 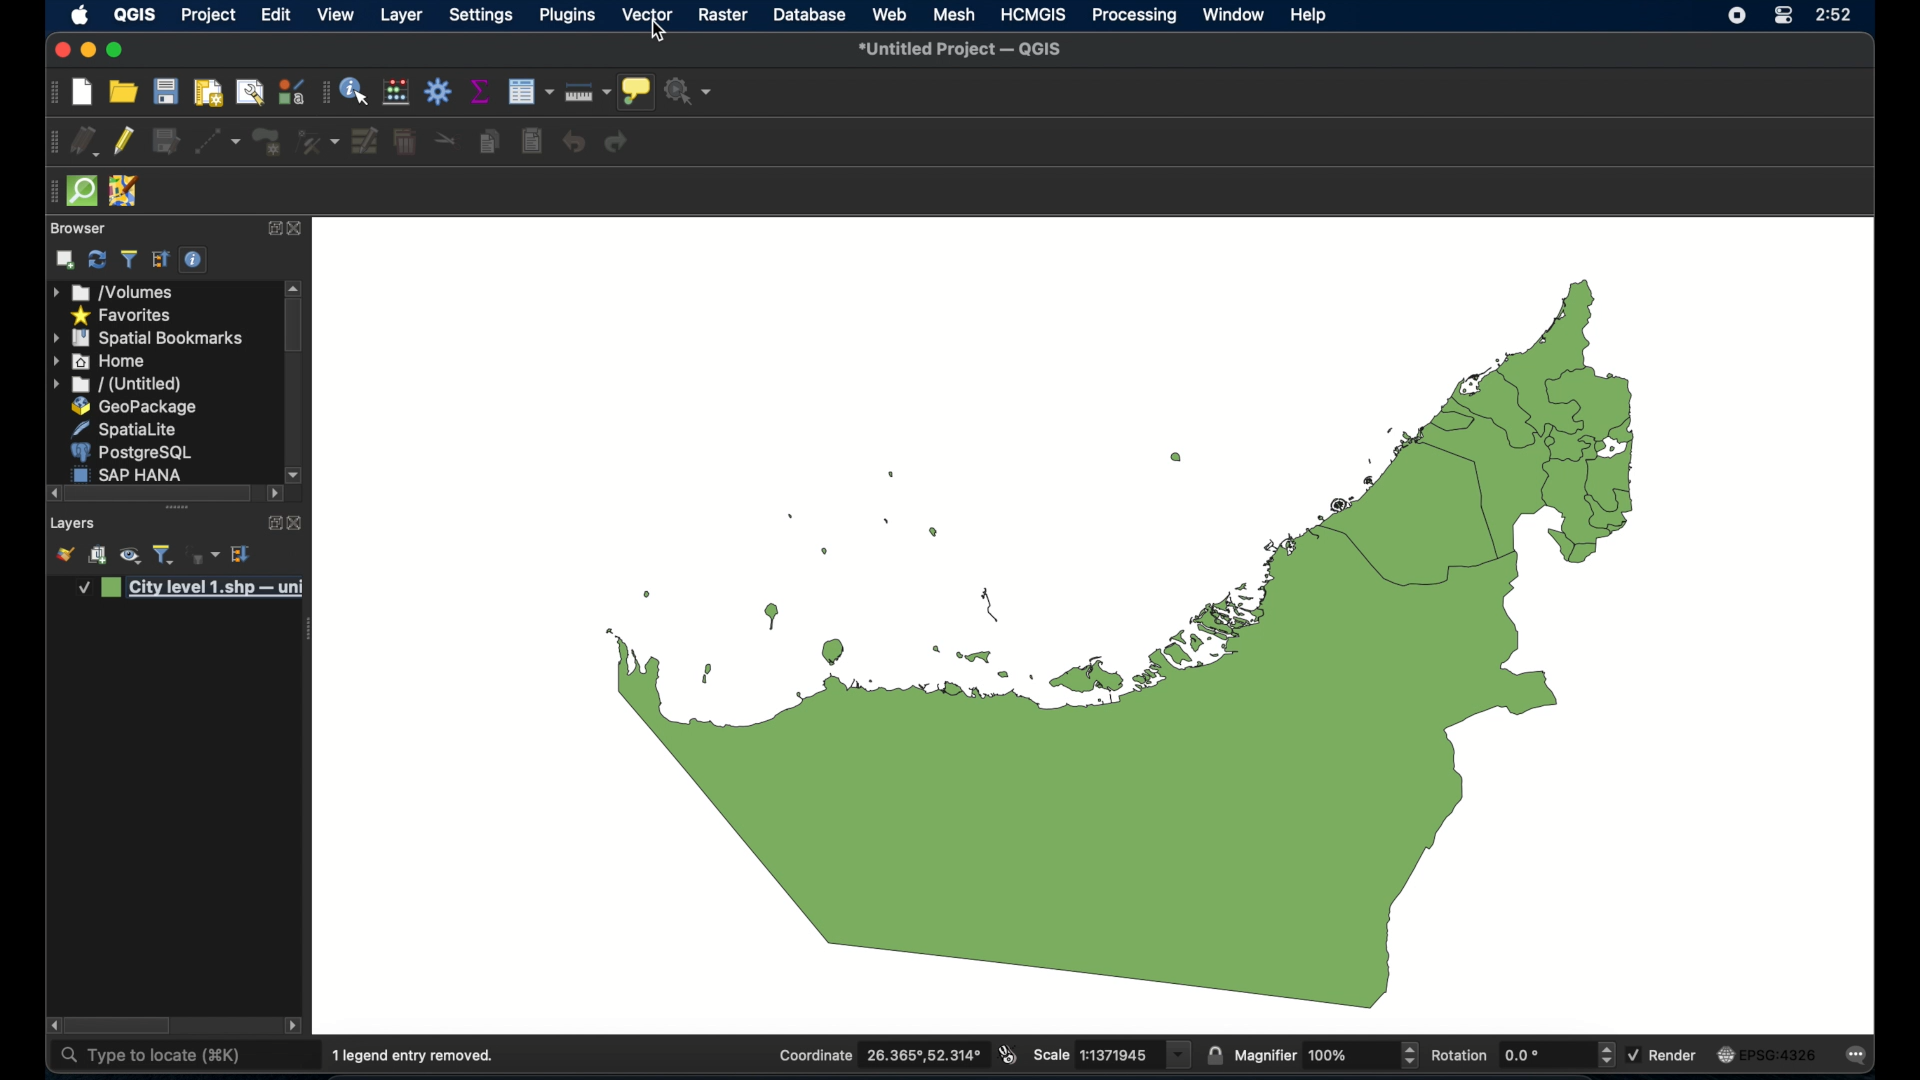 I want to click on scroll right arrow, so click(x=275, y=495).